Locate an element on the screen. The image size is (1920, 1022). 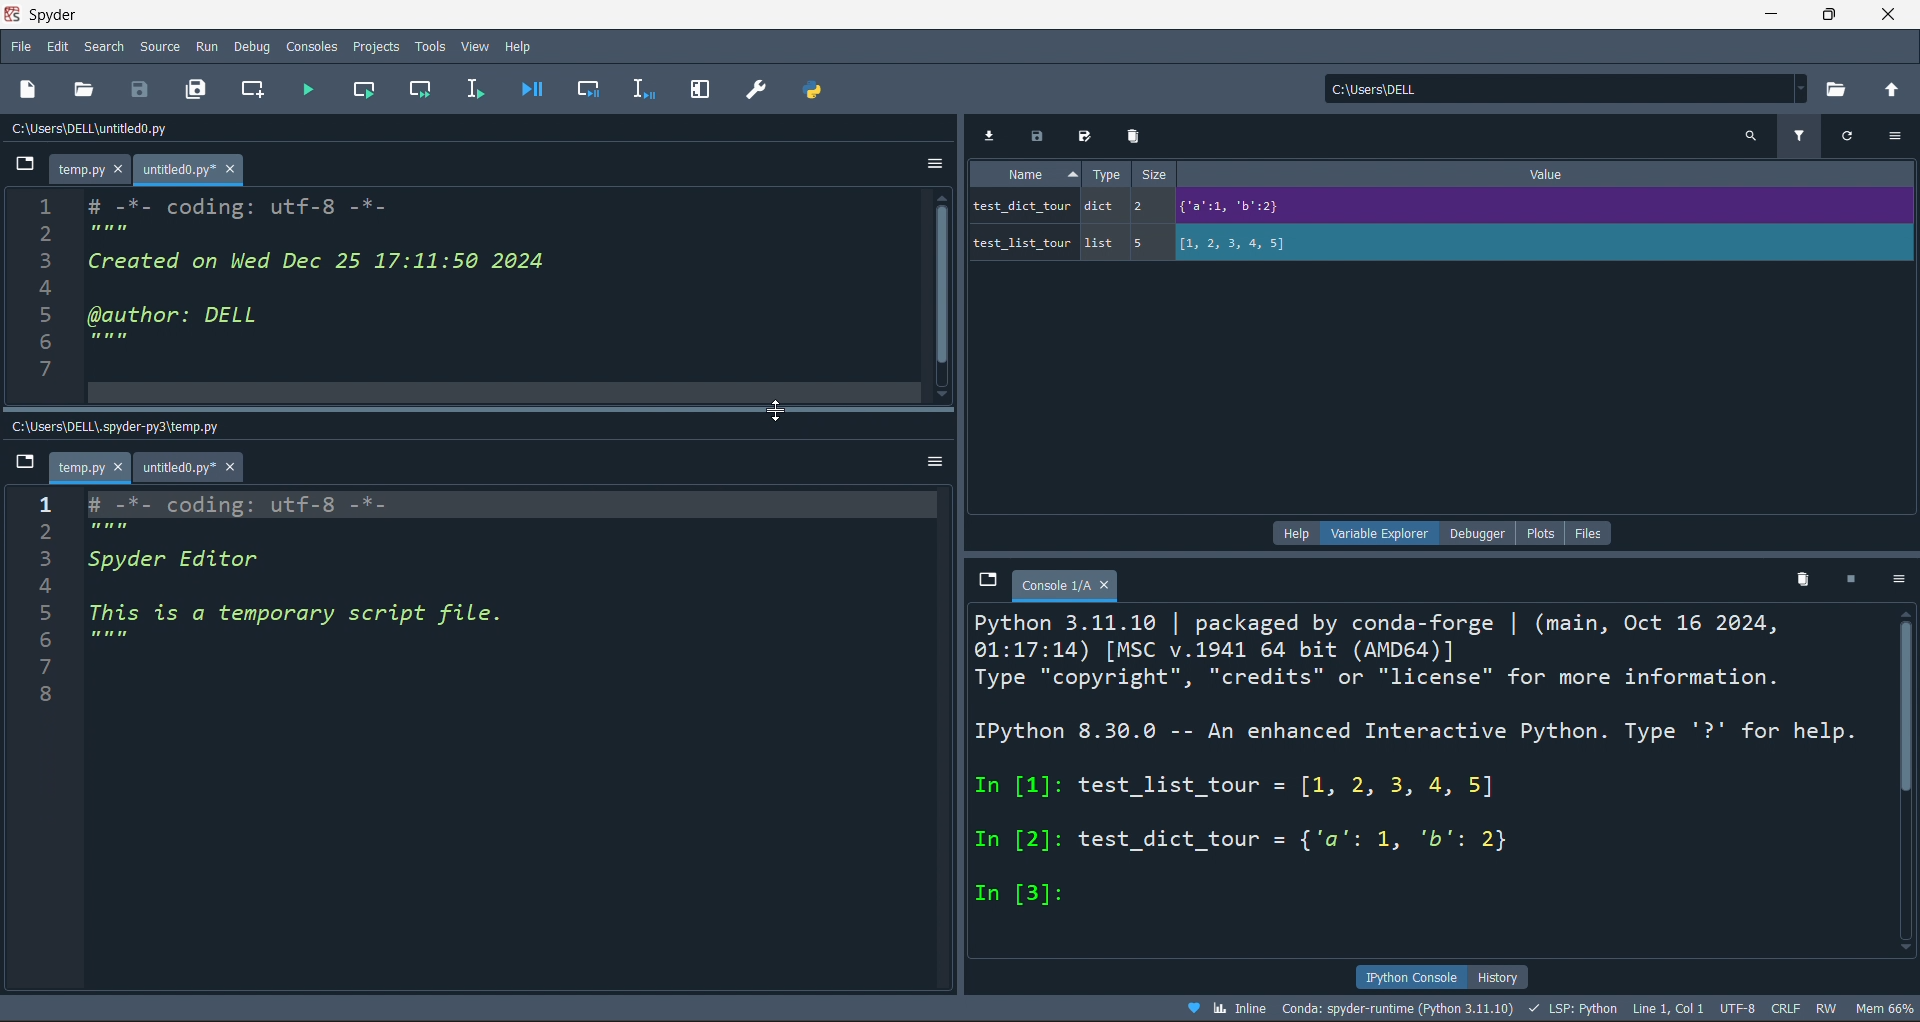
create new cell is located at coordinates (257, 88).